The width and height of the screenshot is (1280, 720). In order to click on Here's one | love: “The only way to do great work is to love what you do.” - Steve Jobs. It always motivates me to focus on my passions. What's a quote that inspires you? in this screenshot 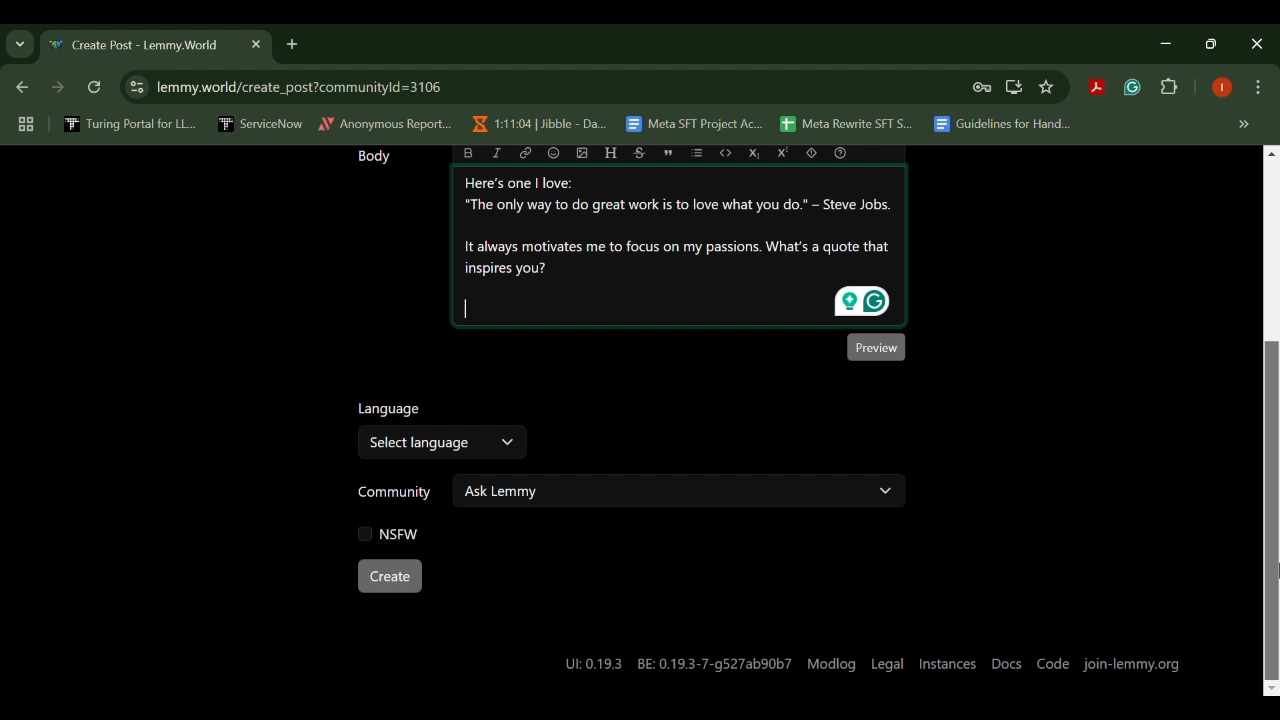, I will do `click(682, 247)`.